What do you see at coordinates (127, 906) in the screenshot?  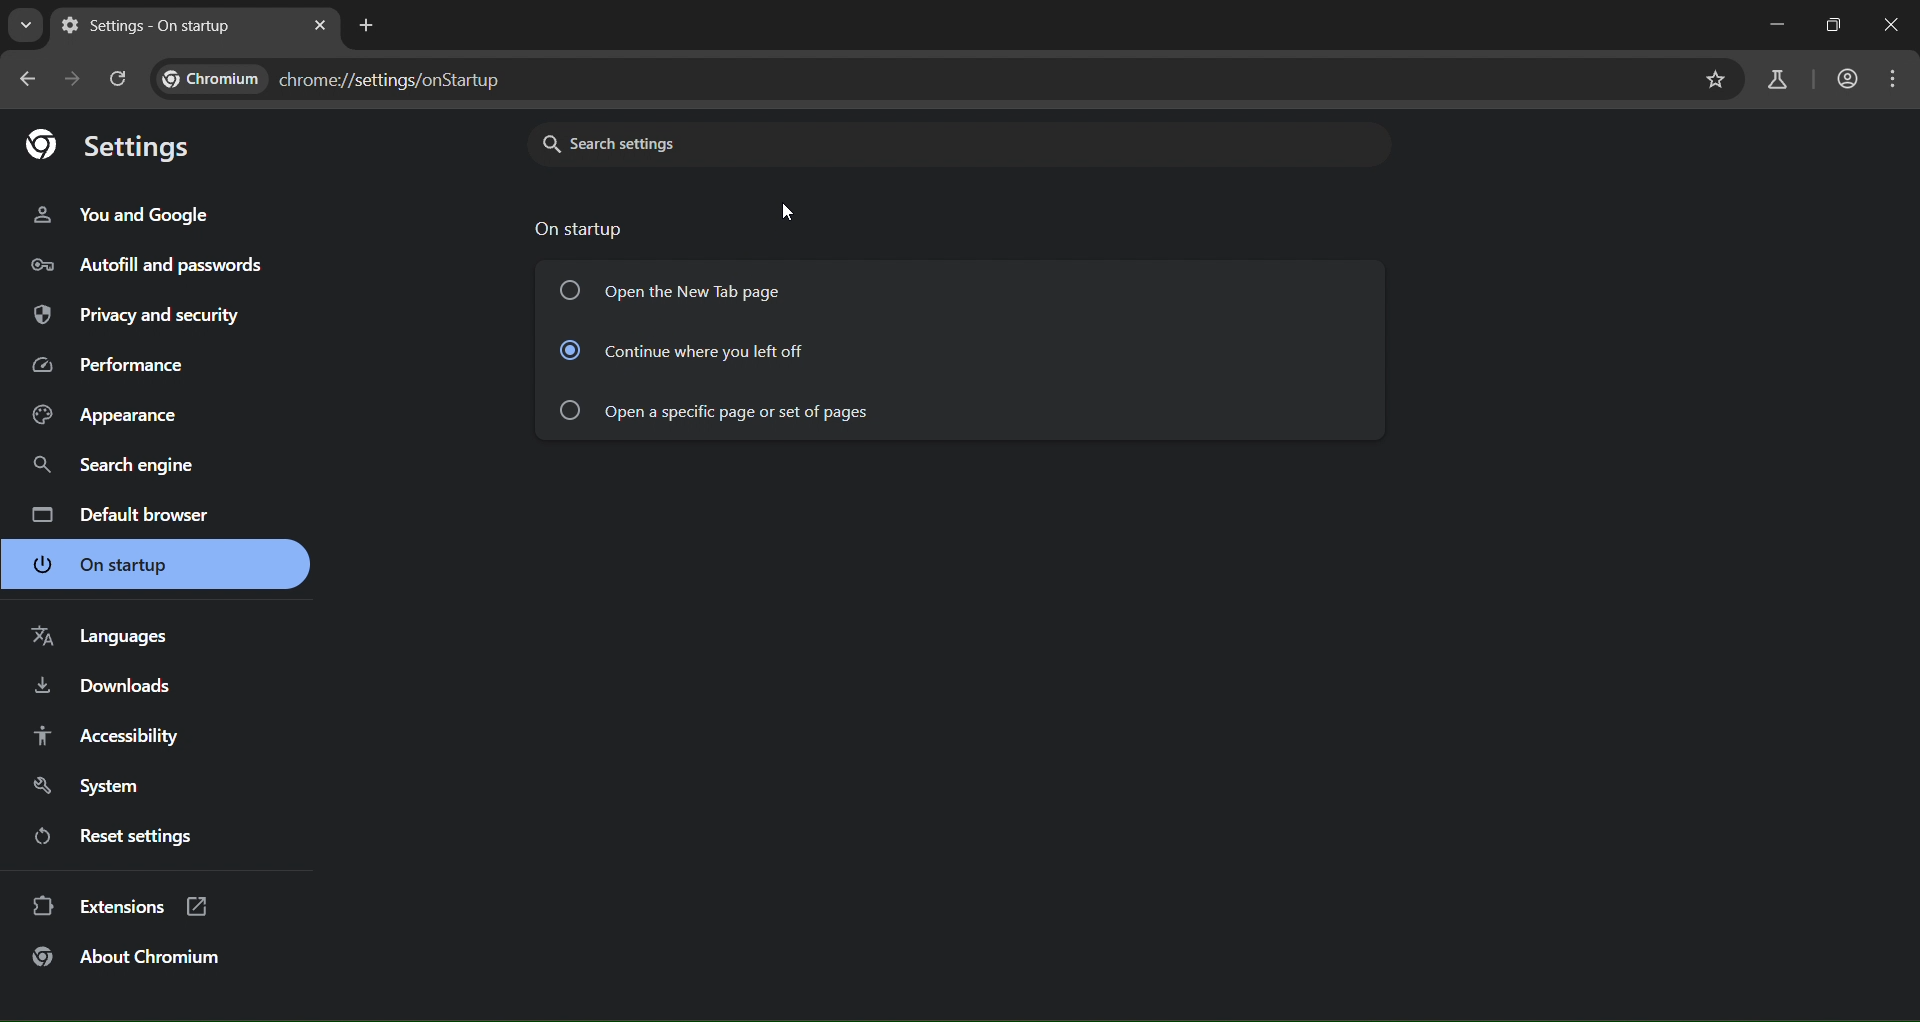 I see `extensions` at bounding box center [127, 906].